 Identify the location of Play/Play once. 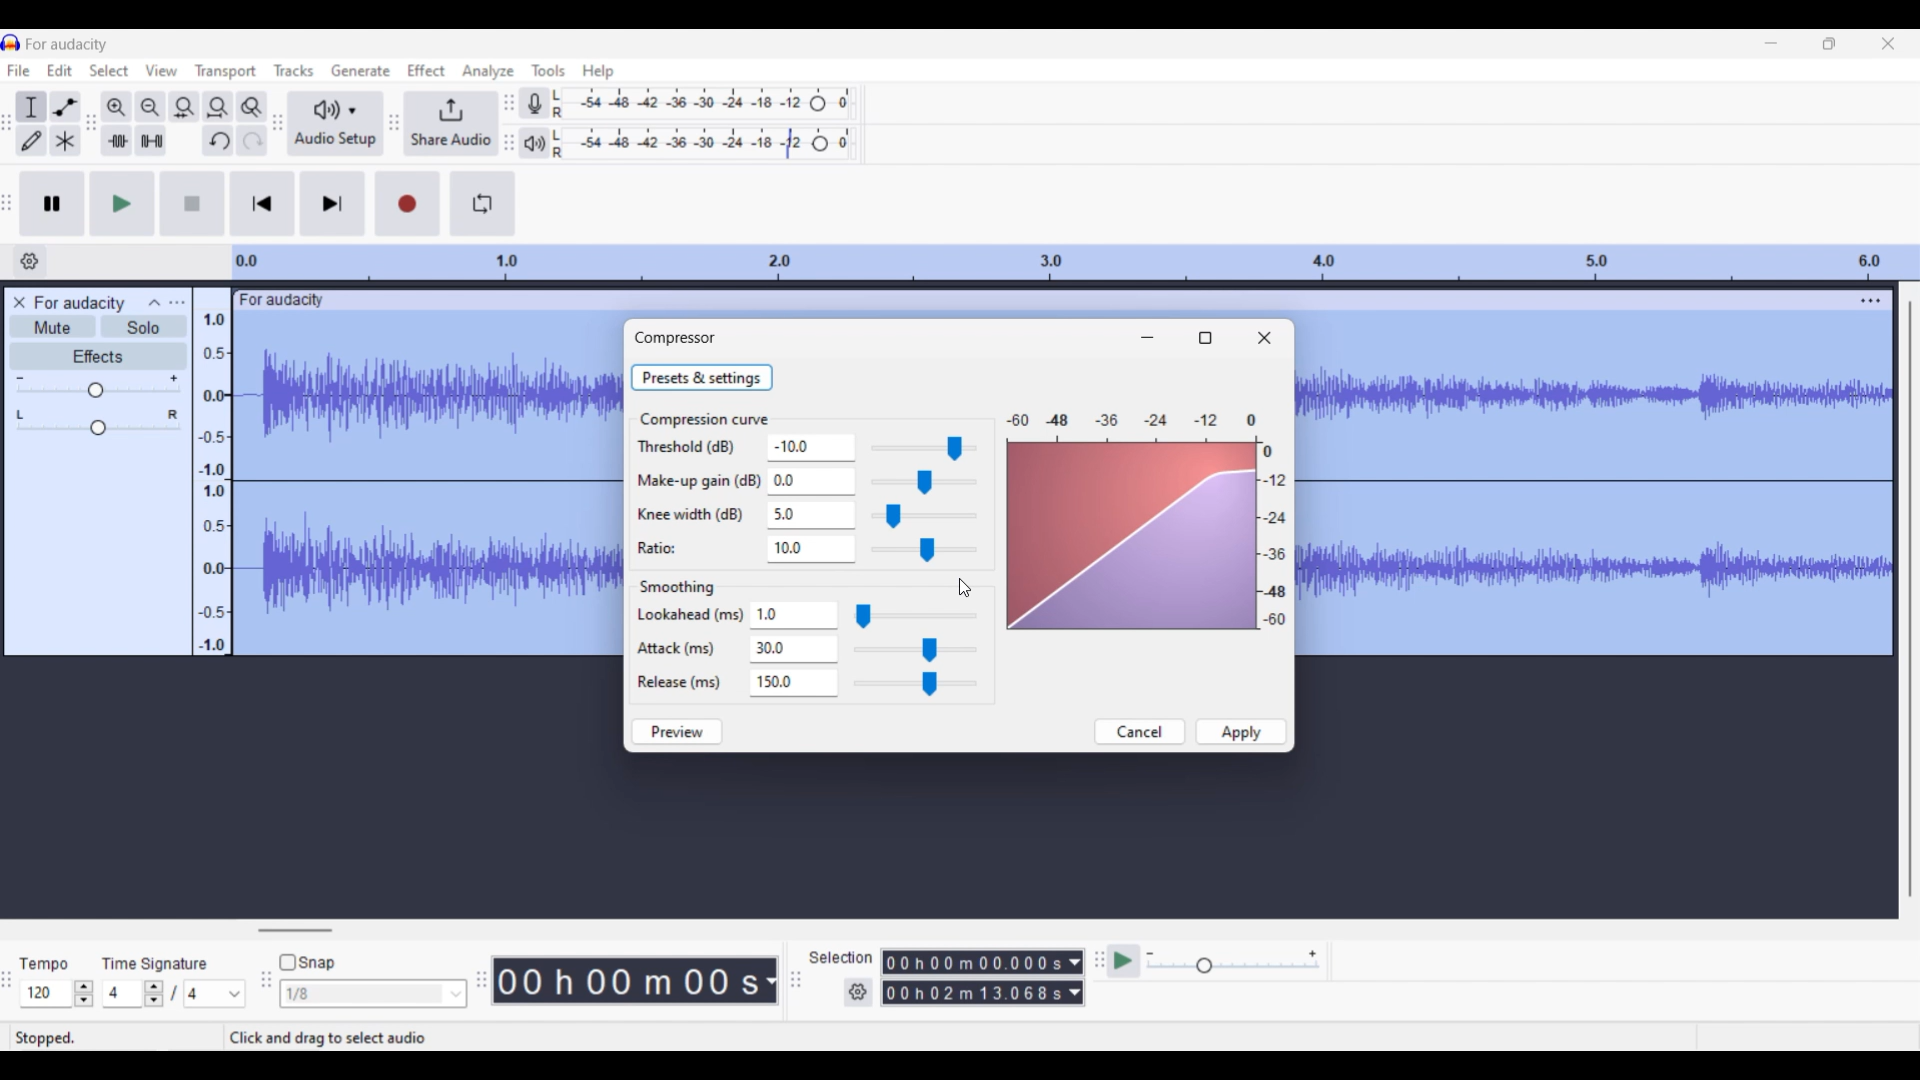
(122, 204).